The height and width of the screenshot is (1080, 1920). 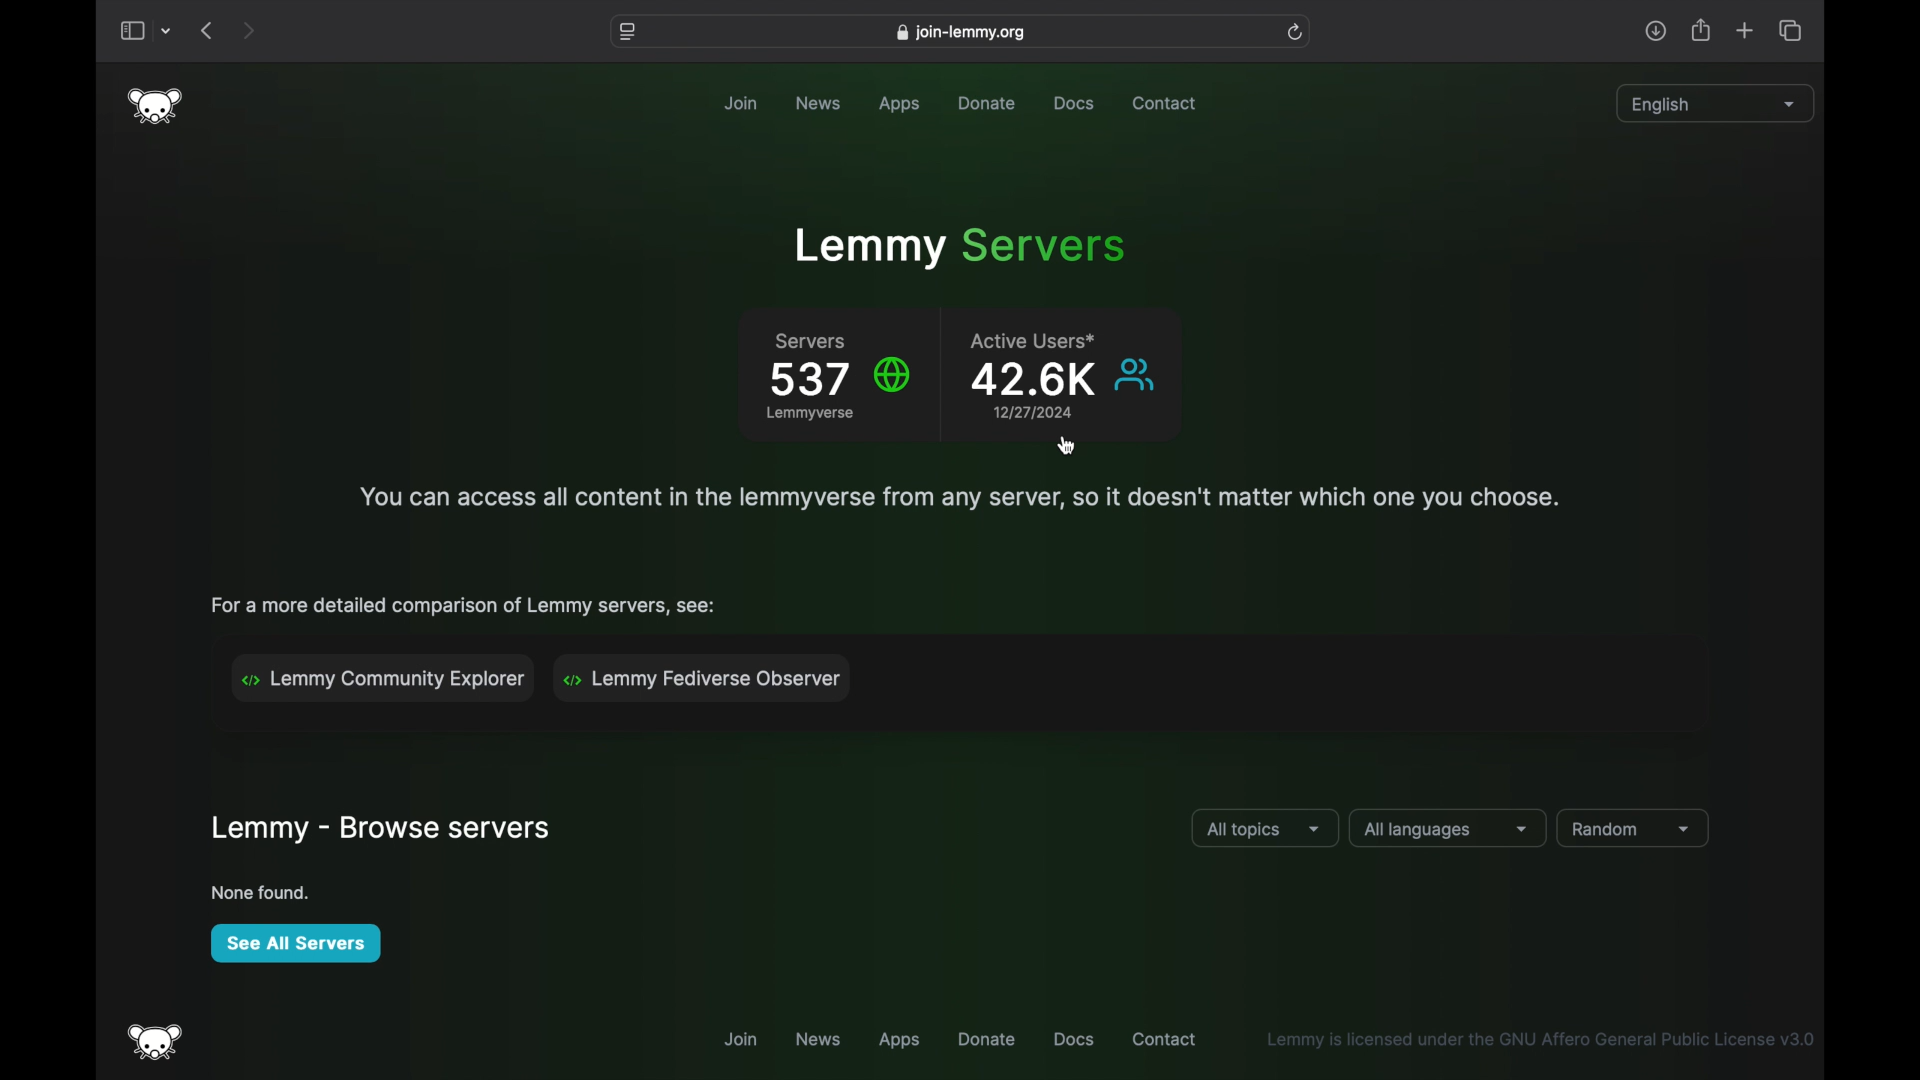 What do you see at coordinates (1711, 106) in the screenshot?
I see `english` at bounding box center [1711, 106].